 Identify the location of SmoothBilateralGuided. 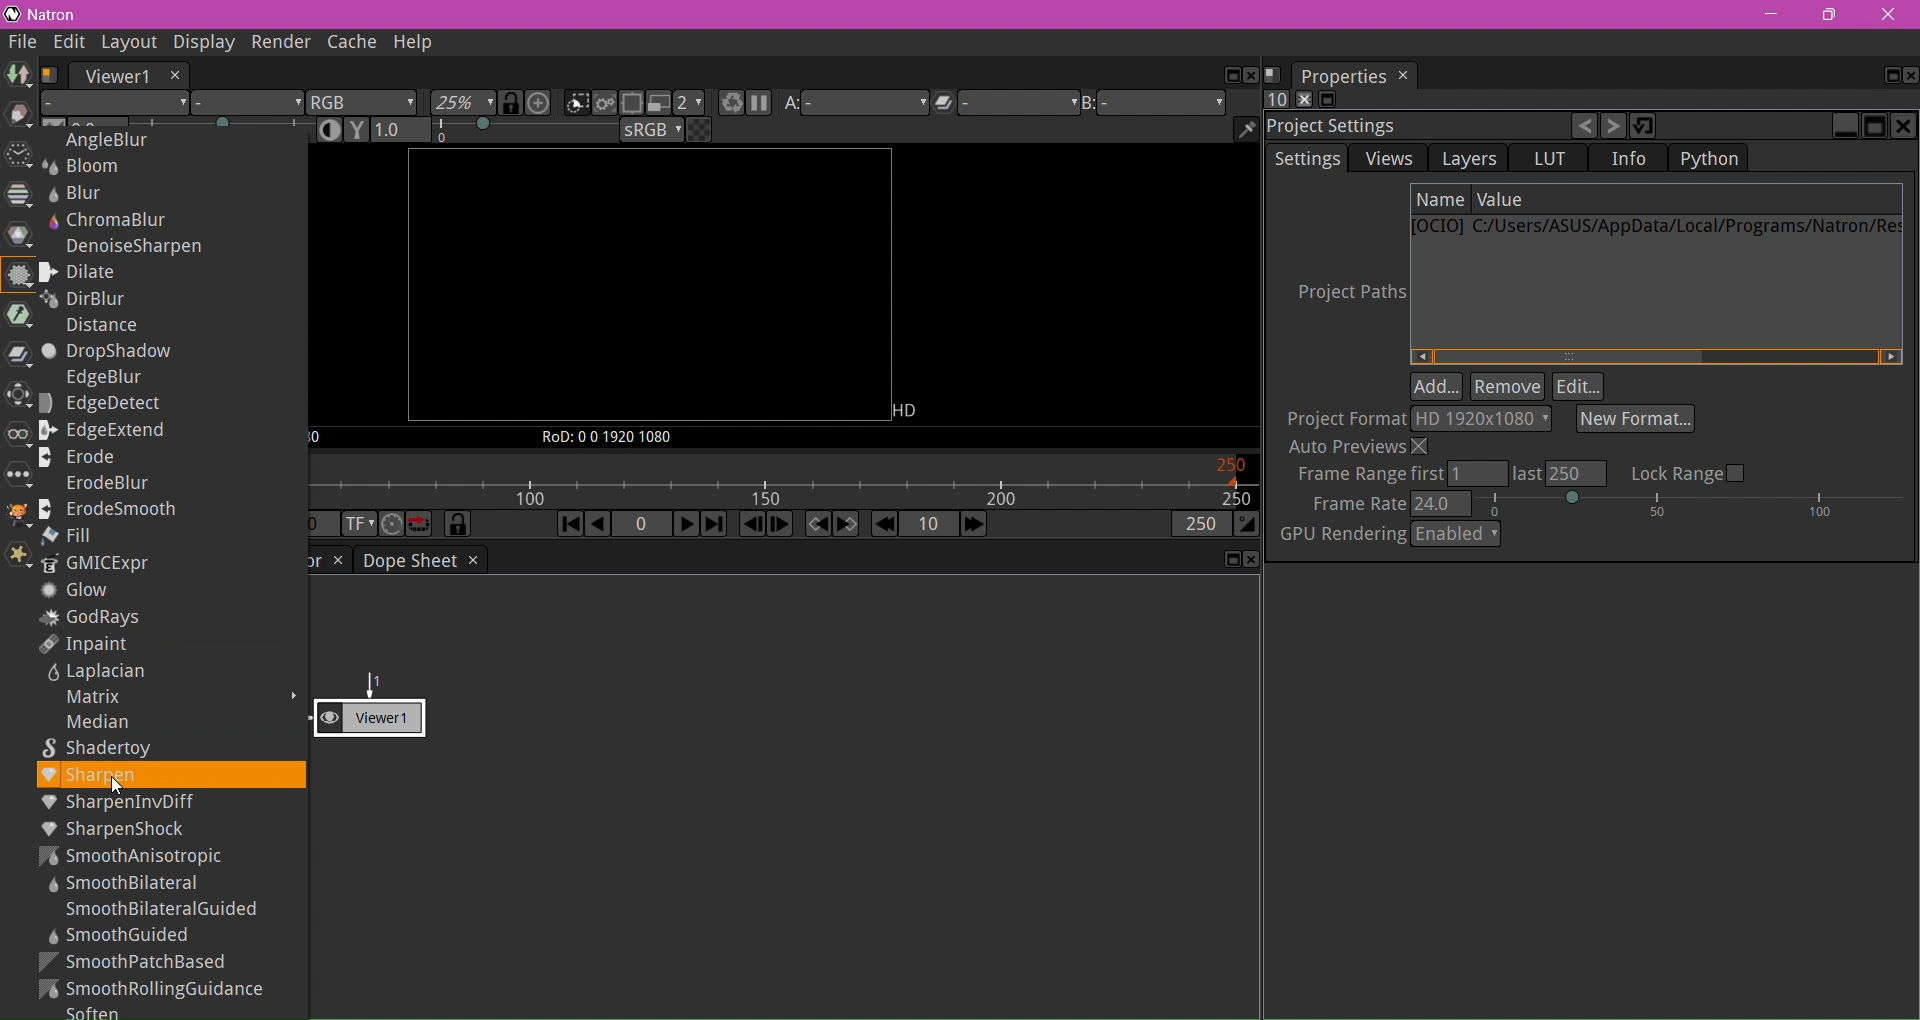
(162, 910).